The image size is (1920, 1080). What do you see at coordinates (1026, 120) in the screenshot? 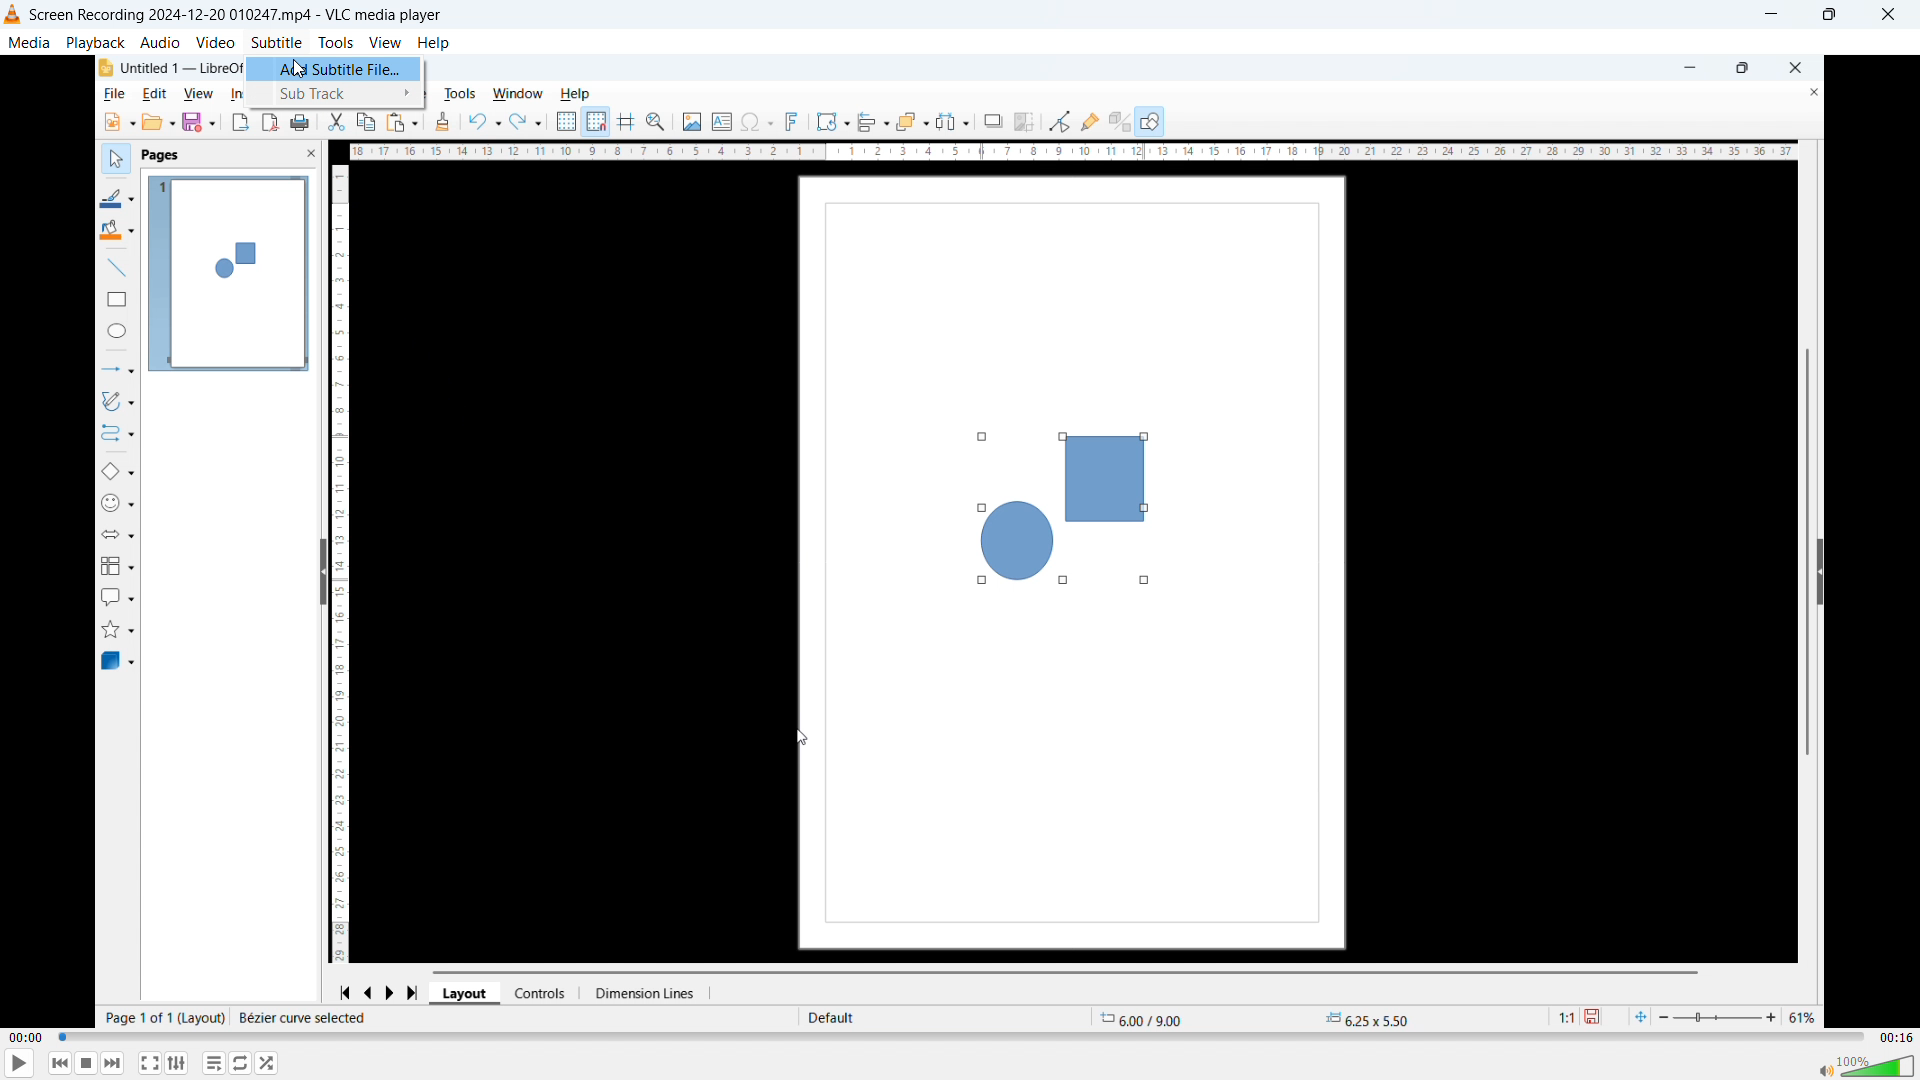
I see `crop image` at bounding box center [1026, 120].